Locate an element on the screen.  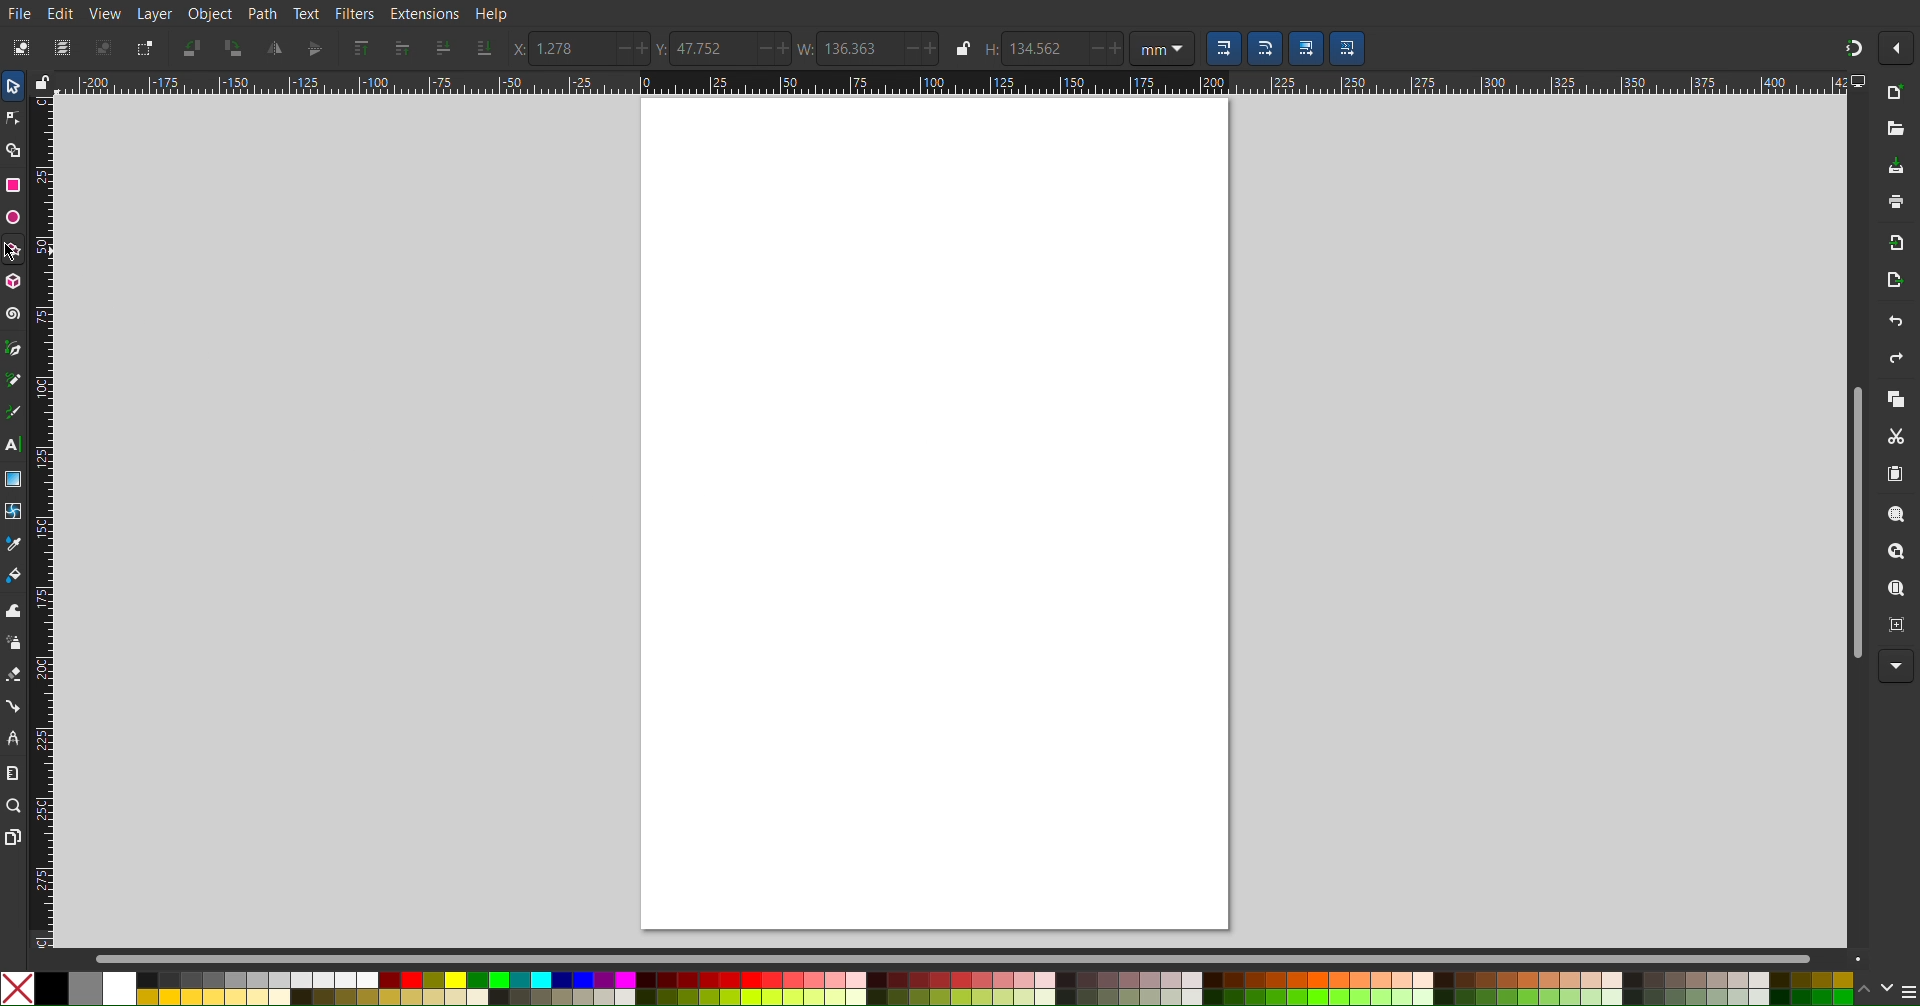
Zoom Drawing is located at coordinates (1898, 553).